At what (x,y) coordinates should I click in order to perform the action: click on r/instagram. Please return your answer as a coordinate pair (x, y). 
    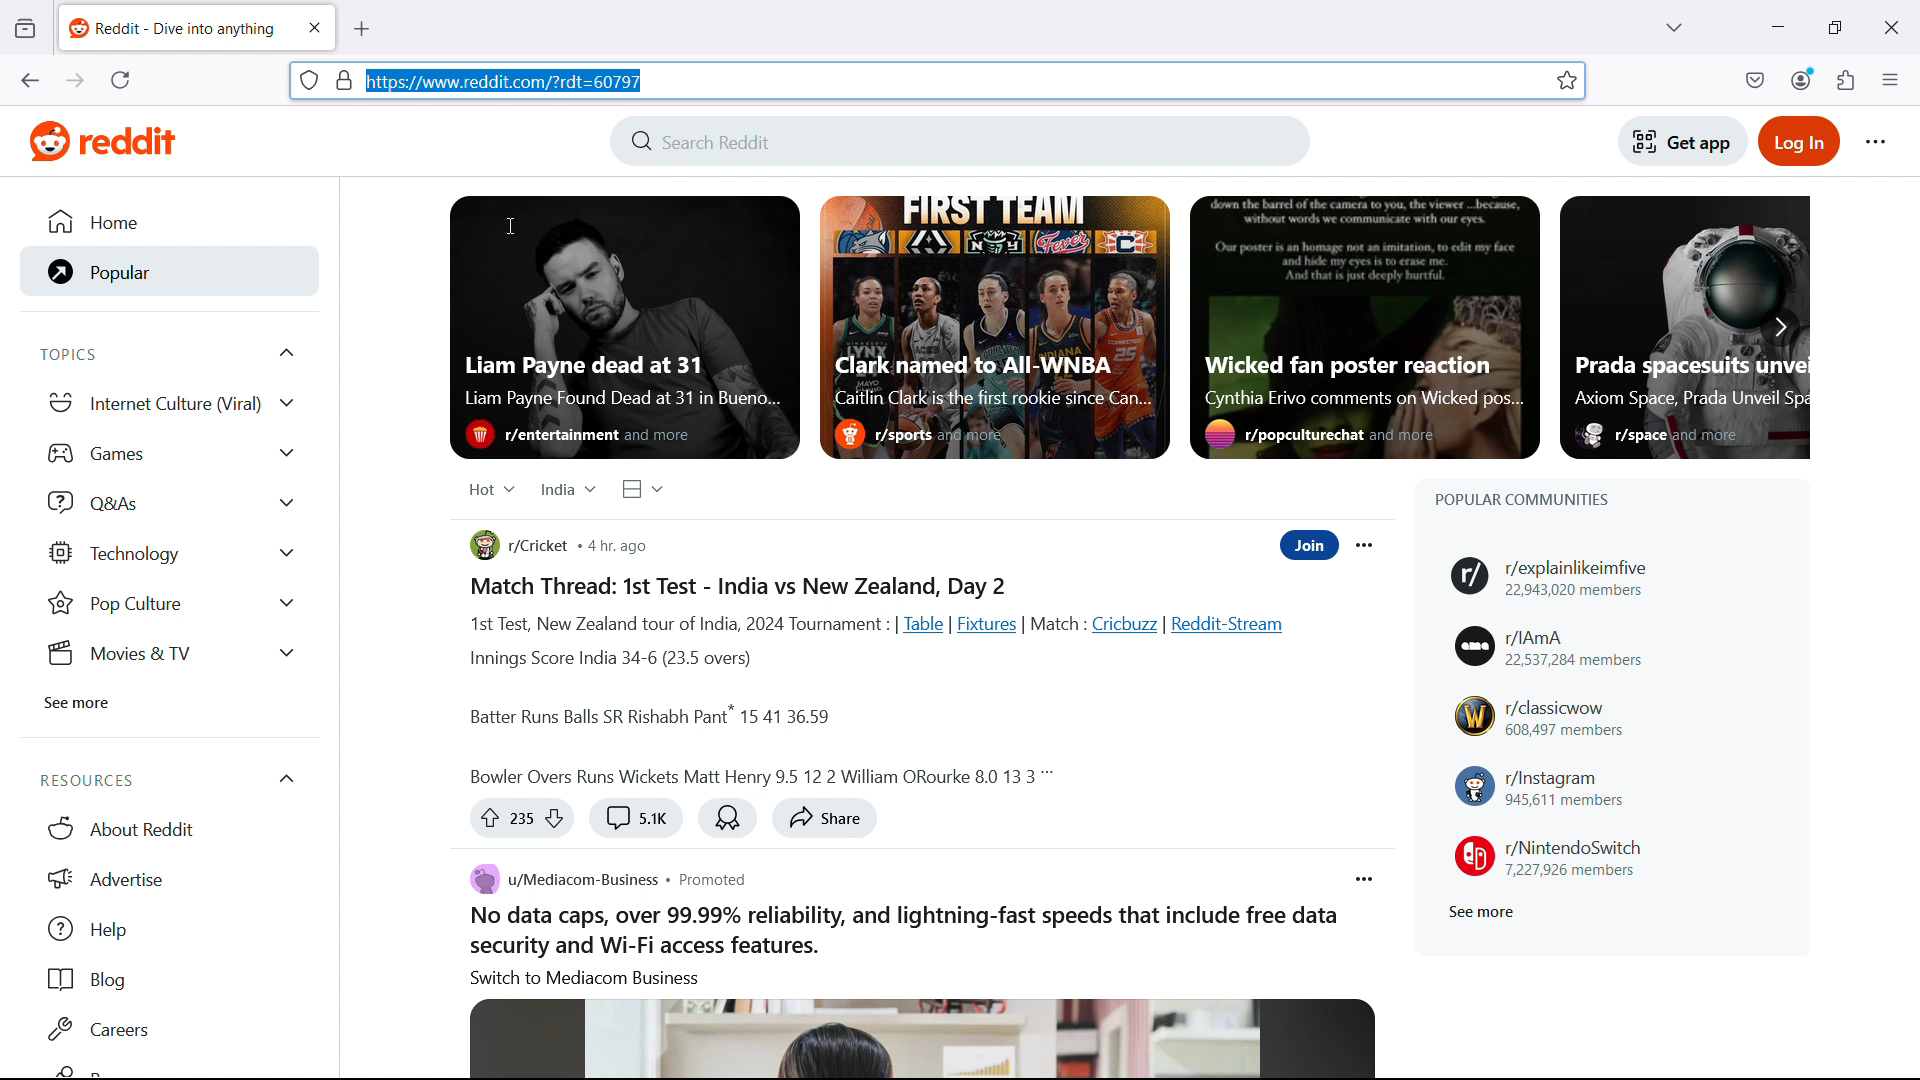
    Looking at the image, I should click on (1541, 787).